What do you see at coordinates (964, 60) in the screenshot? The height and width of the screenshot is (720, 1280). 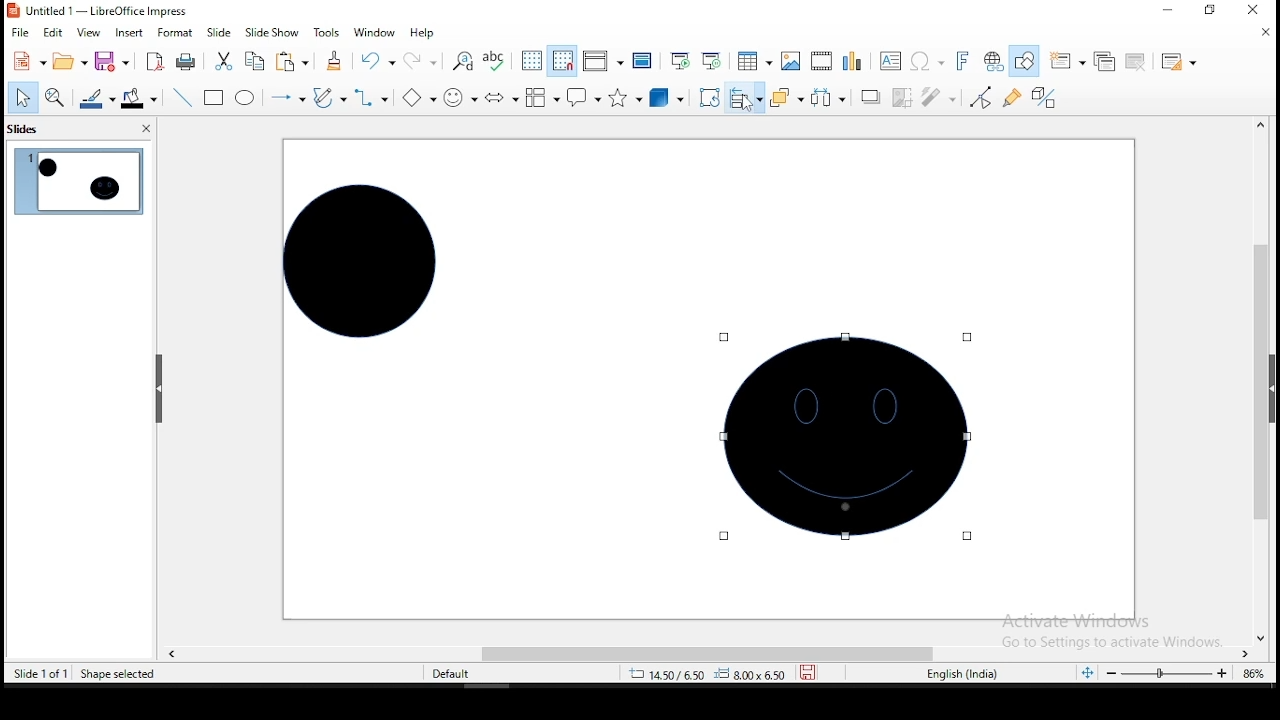 I see `insert fontwork text` at bounding box center [964, 60].